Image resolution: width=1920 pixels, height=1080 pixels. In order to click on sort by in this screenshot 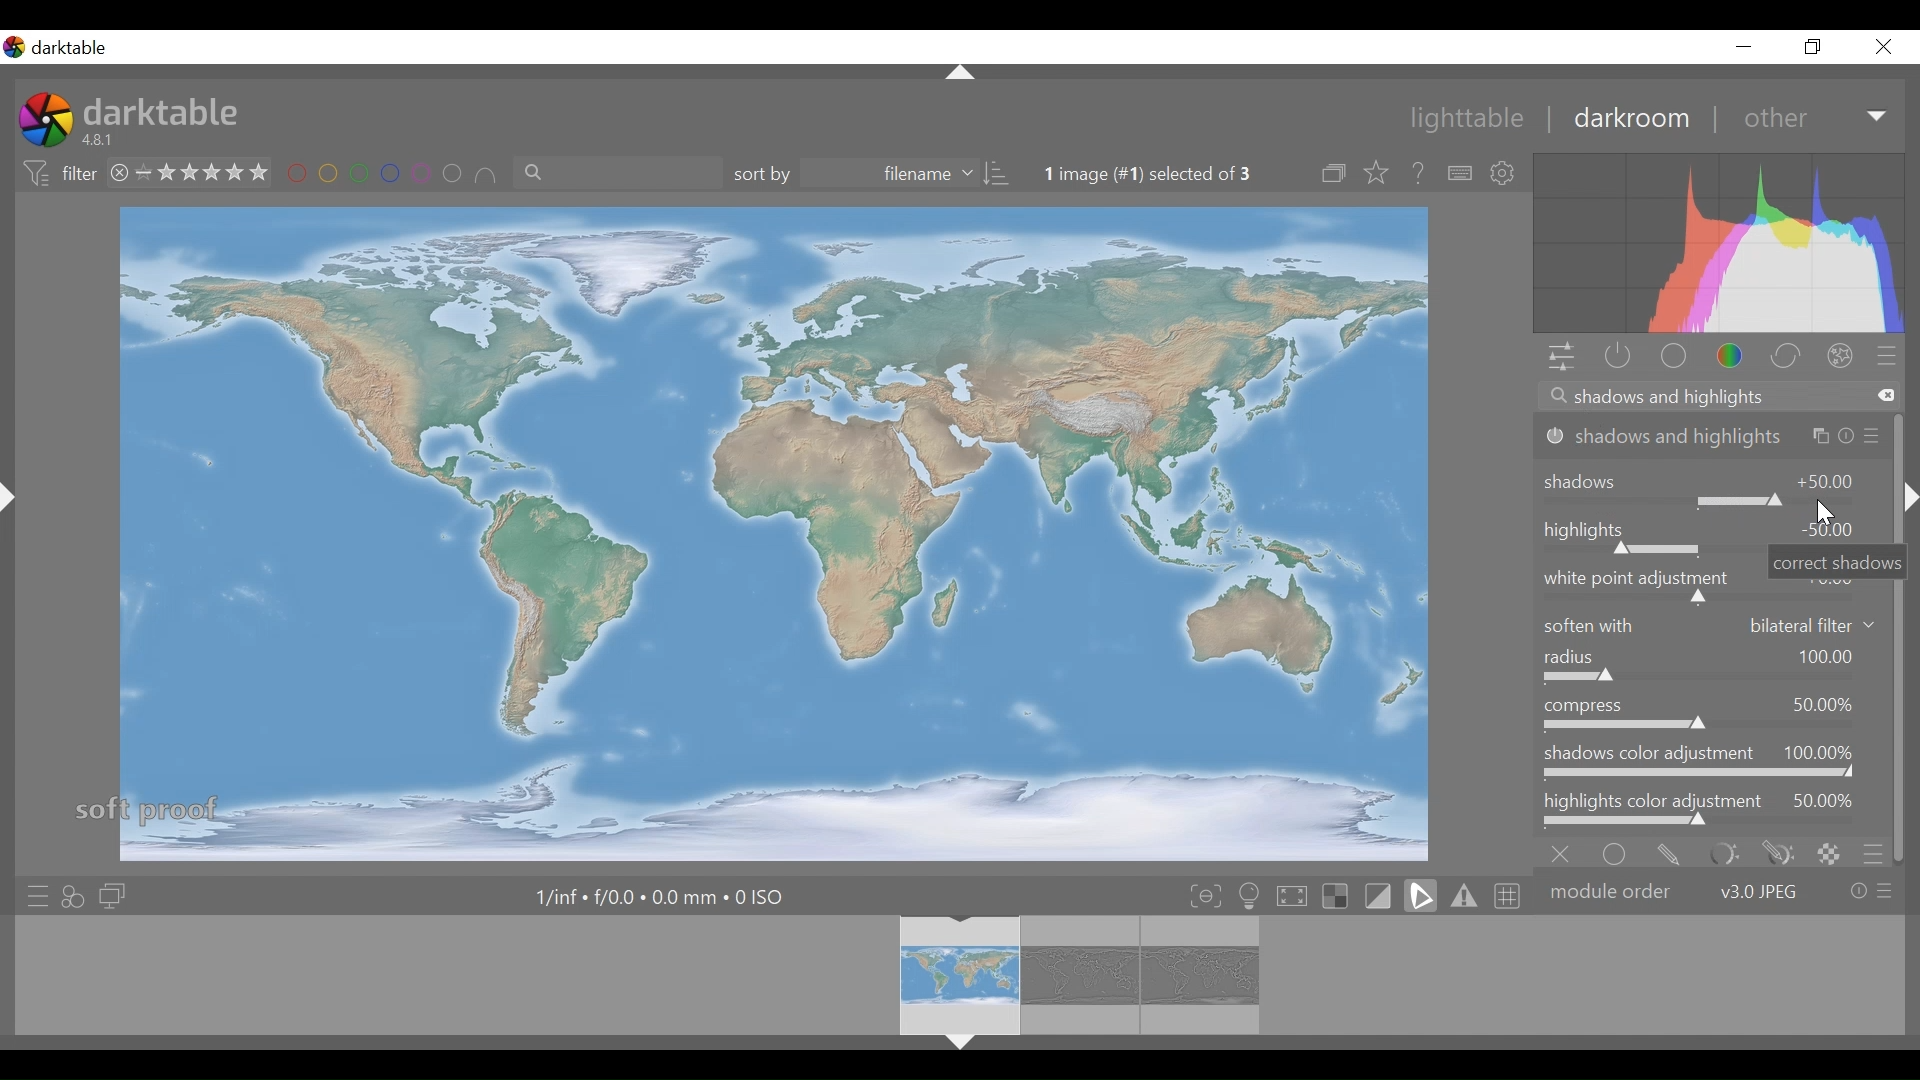, I will do `click(872, 175)`.